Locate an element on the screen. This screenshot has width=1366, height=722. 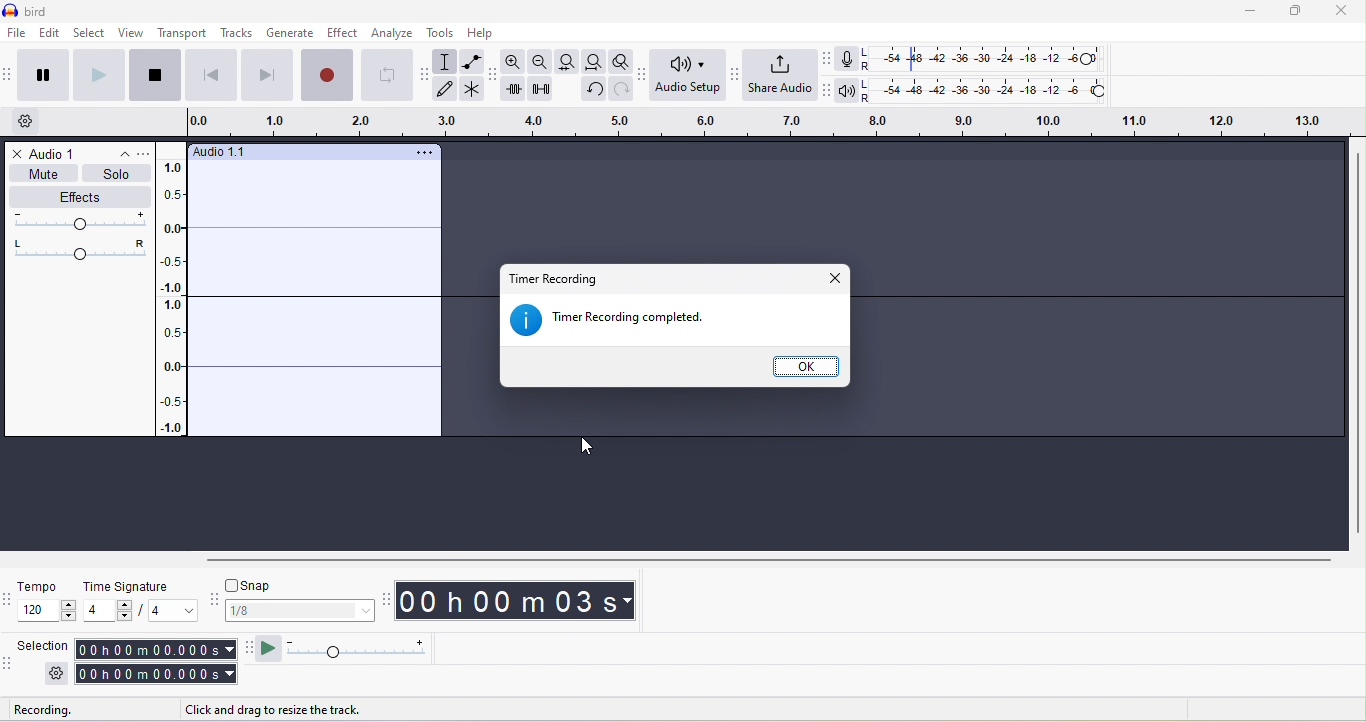
audio setup is located at coordinates (689, 76).